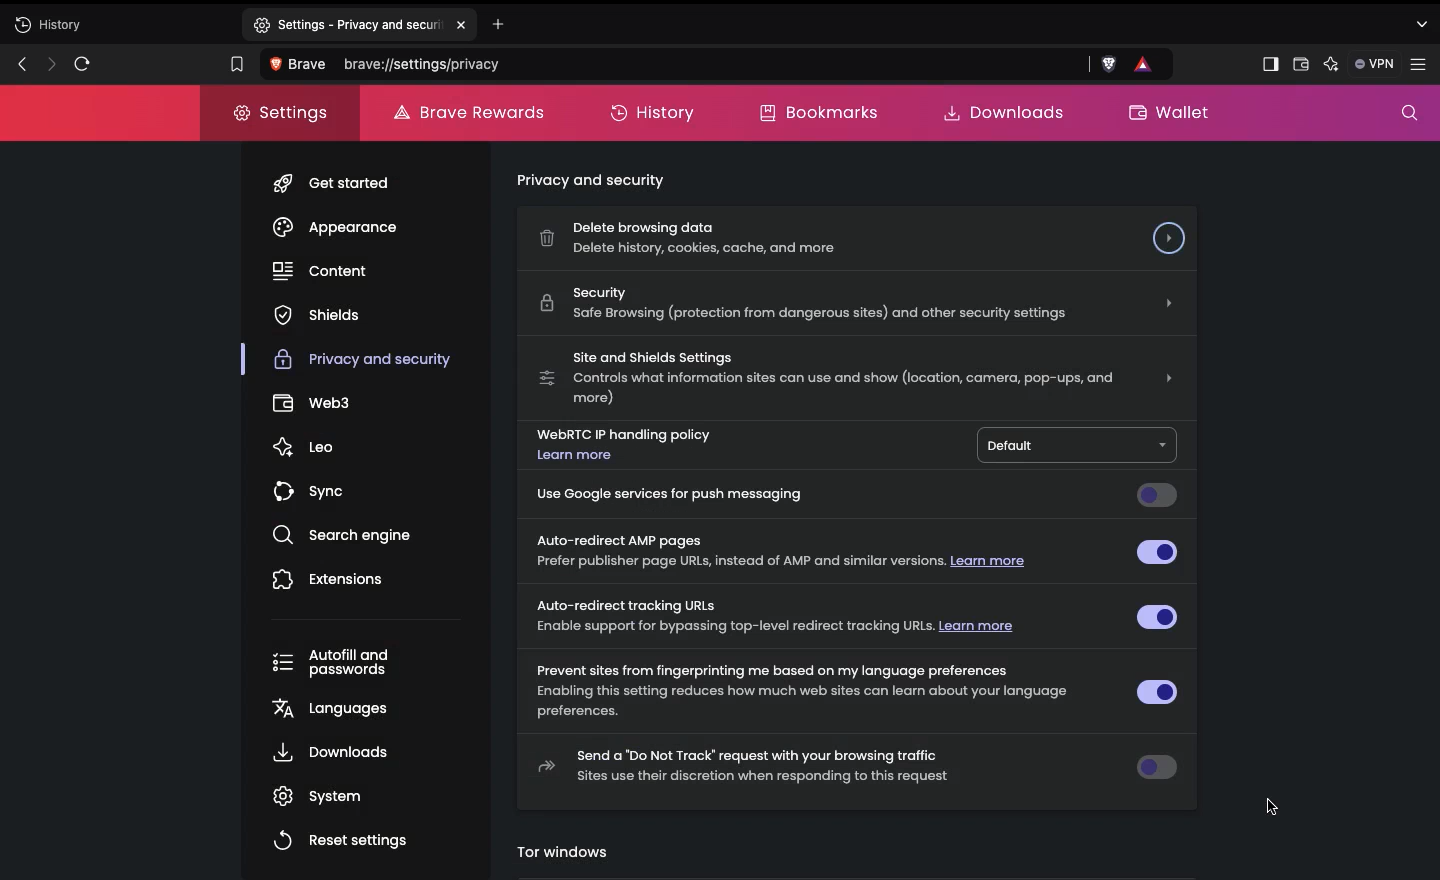  What do you see at coordinates (1111, 64) in the screenshot?
I see `brave shield` at bounding box center [1111, 64].